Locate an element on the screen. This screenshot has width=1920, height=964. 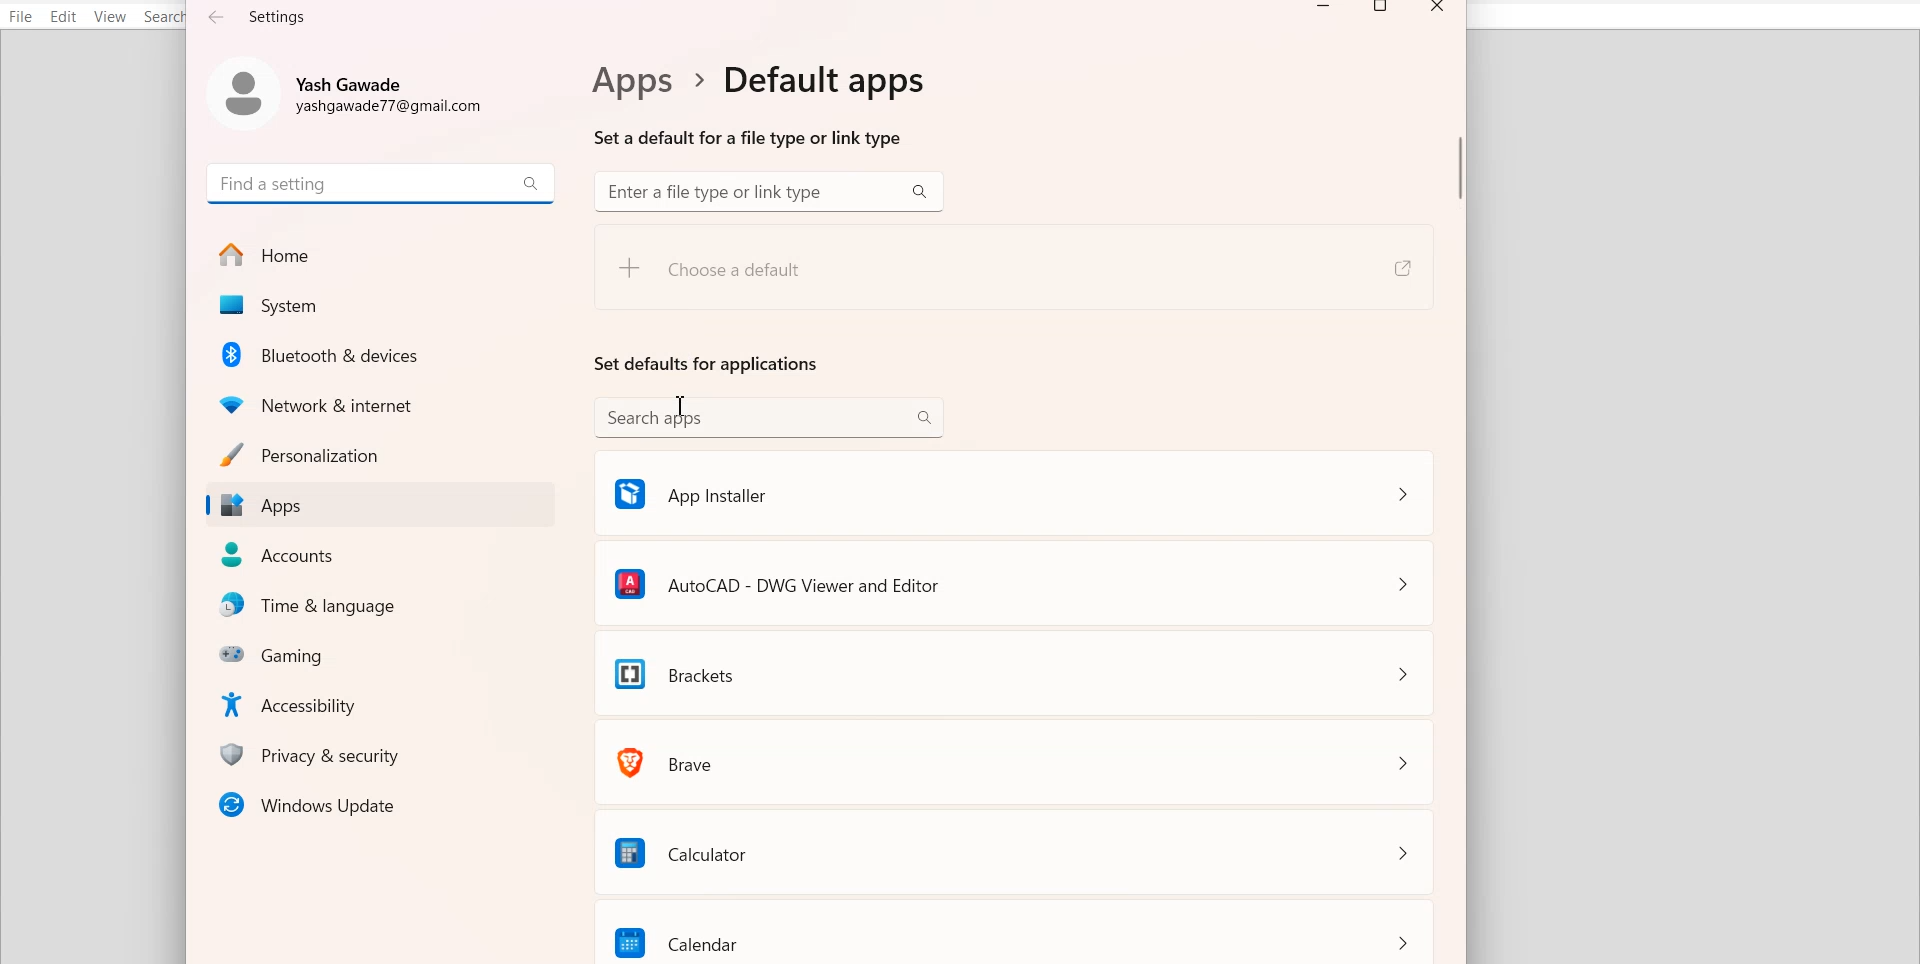
Brave is located at coordinates (1017, 760).